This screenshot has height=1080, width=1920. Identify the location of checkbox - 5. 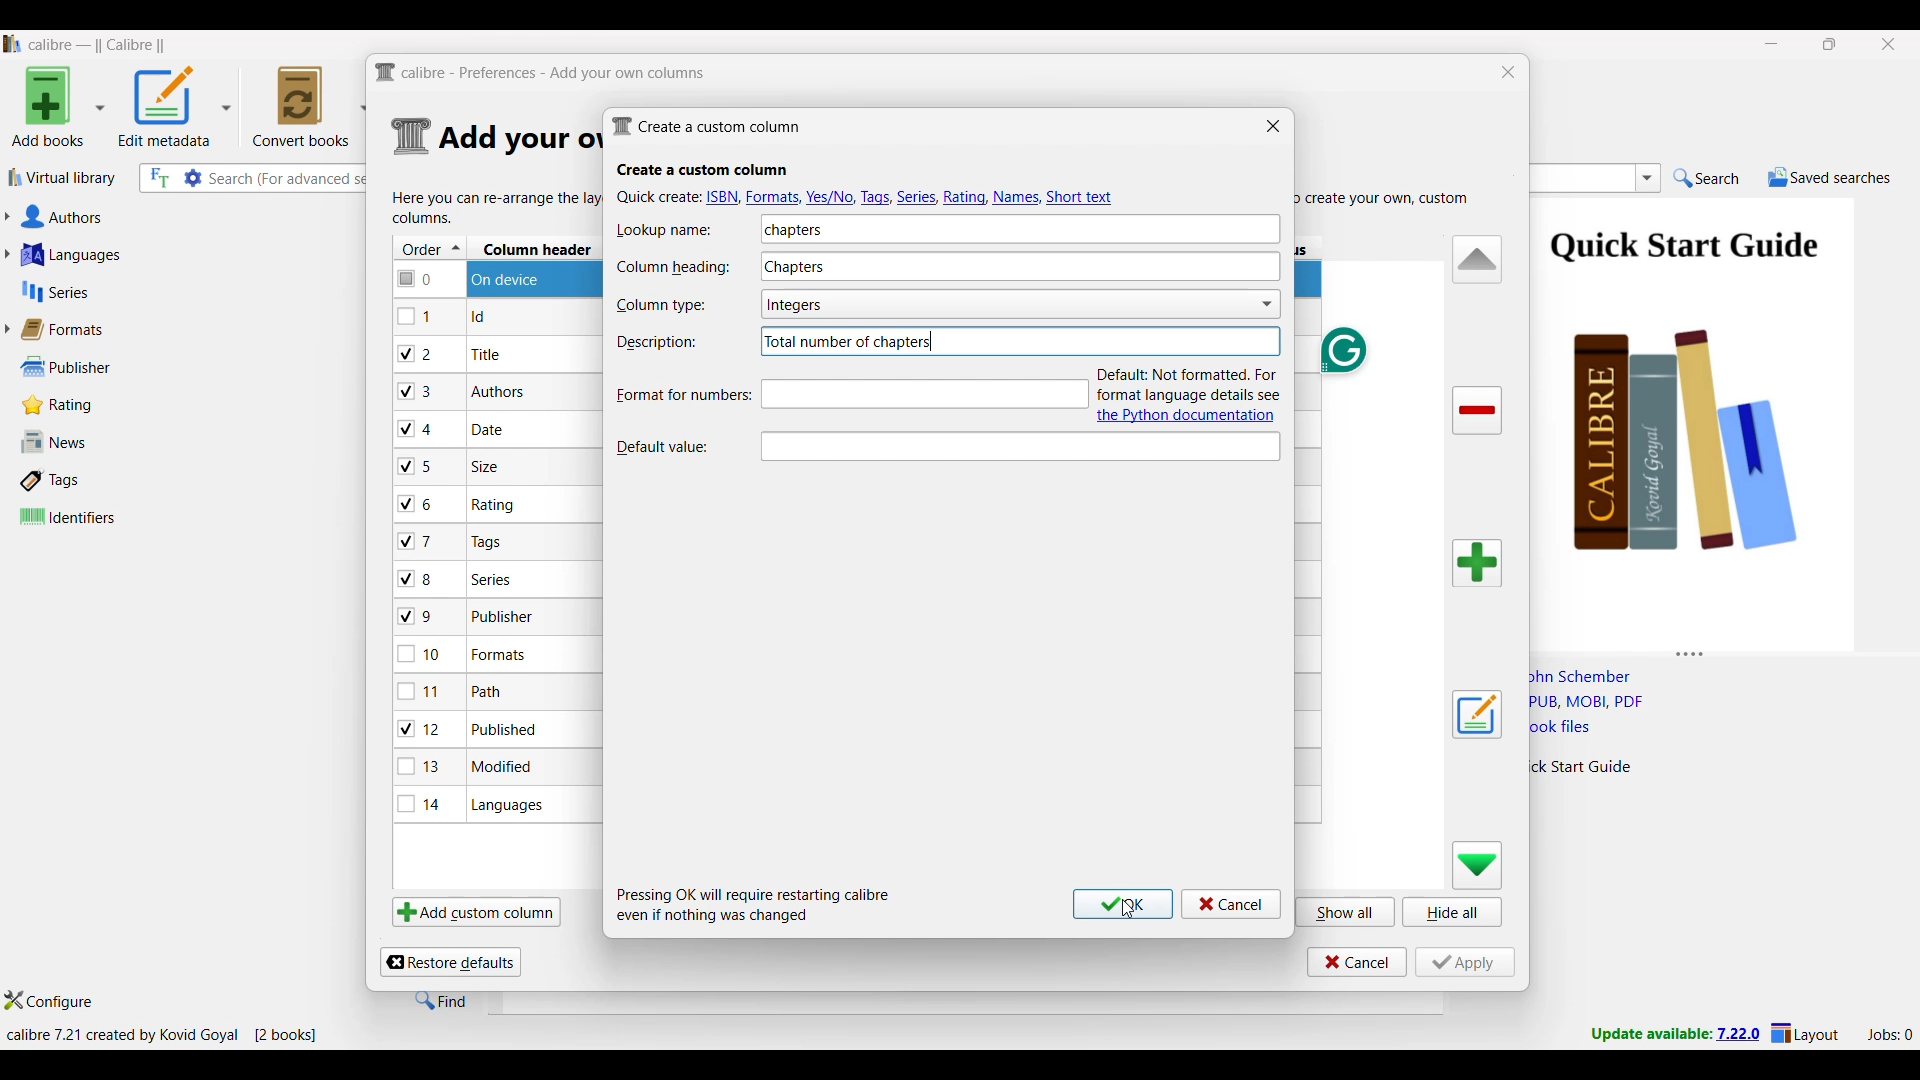
(423, 465).